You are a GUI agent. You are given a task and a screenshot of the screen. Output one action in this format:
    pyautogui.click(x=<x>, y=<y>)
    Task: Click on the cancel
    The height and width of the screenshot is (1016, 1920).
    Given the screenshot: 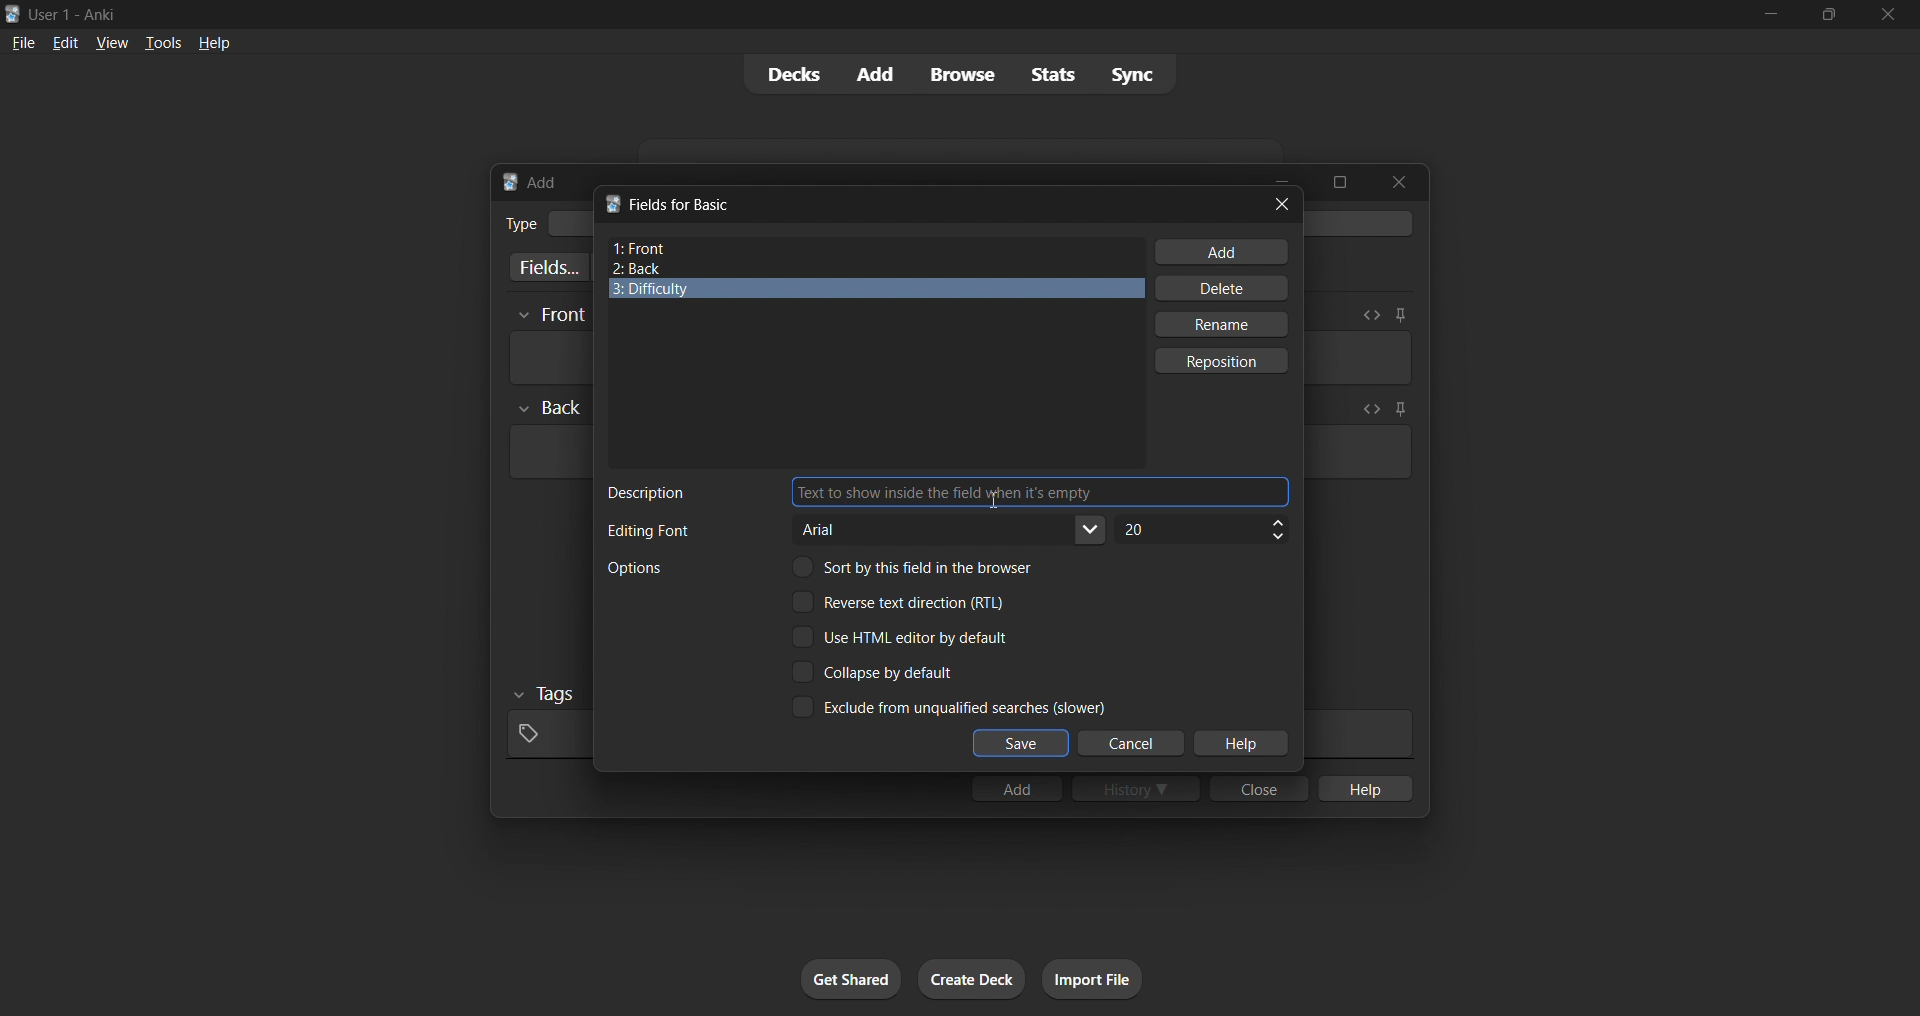 What is the action you would take?
    pyautogui.click(x=1133, y=744)
    